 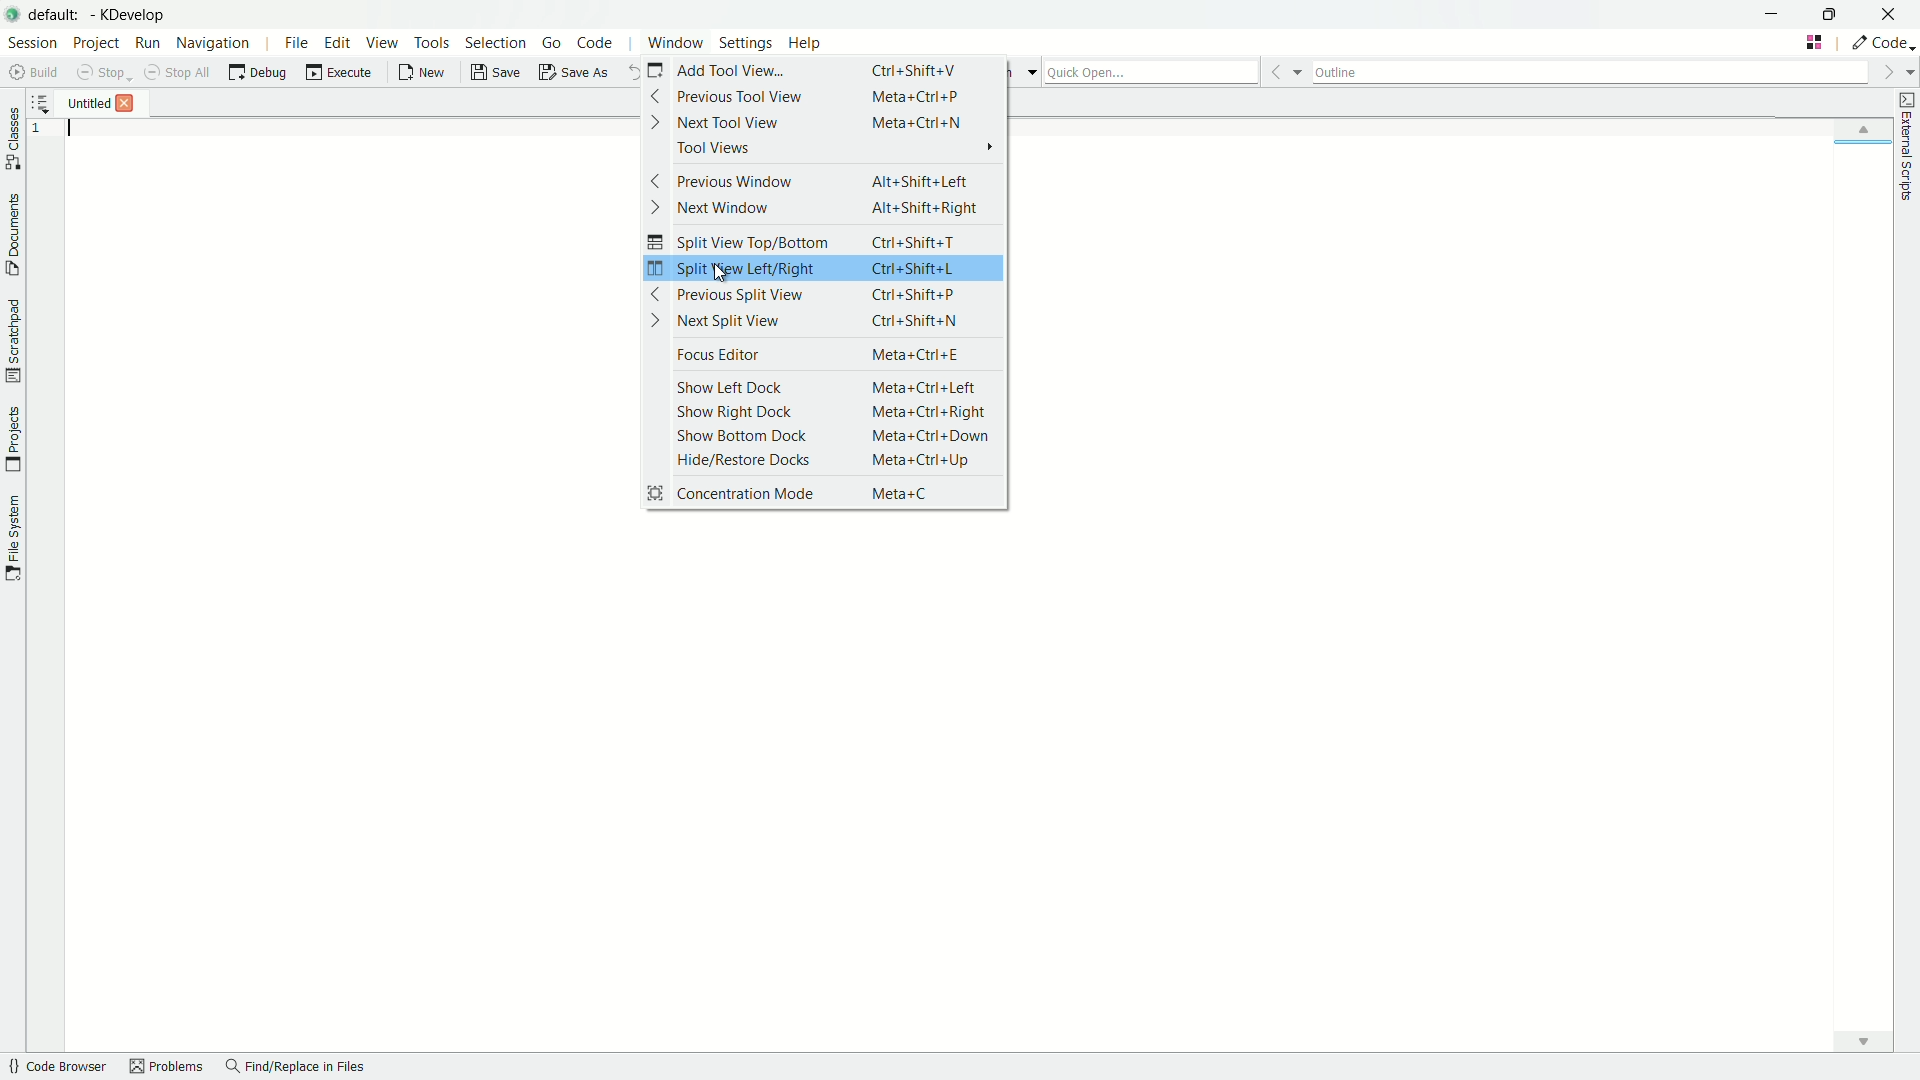 What do you see at coordinates (918, 352) in the screenshot?
I see `Meta+Ctrl+E` at bounding box center [918, 352].